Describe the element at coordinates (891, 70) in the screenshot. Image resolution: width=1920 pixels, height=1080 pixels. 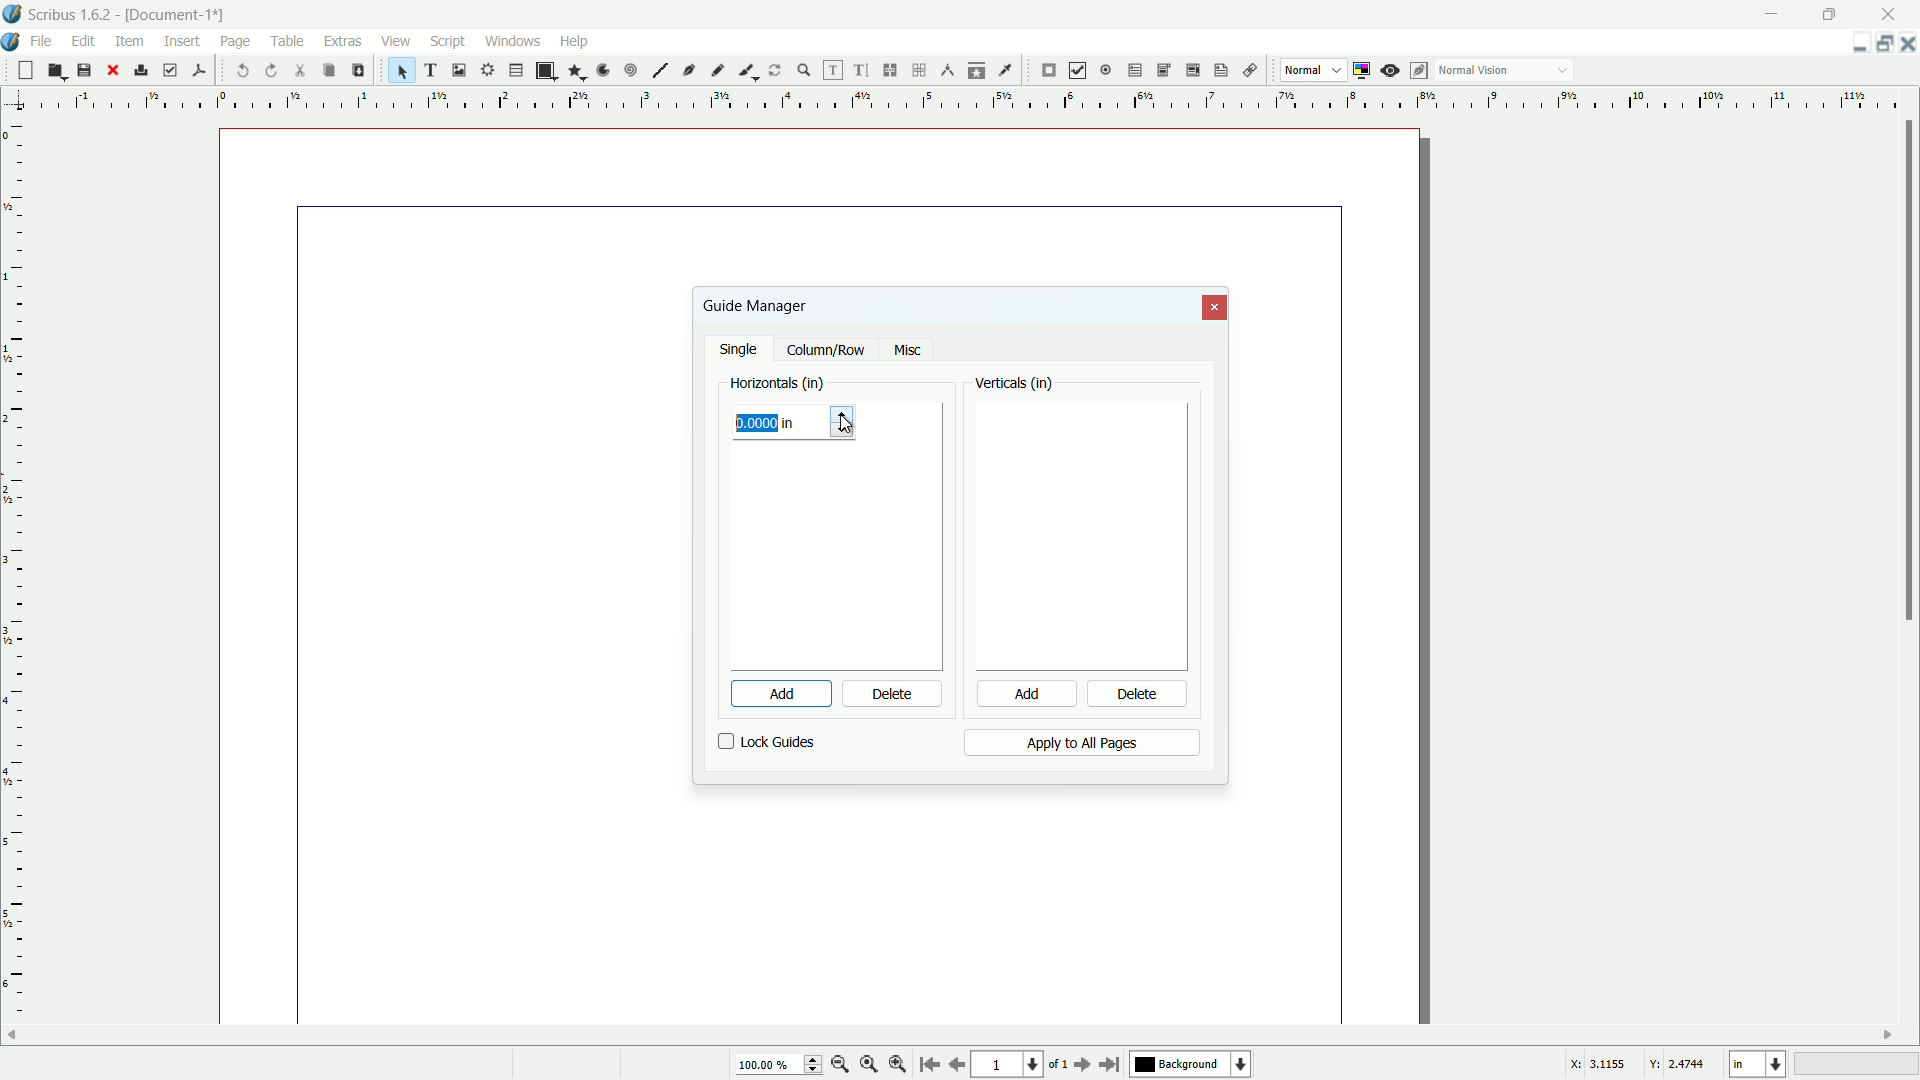
I see `link text frames` at that location.